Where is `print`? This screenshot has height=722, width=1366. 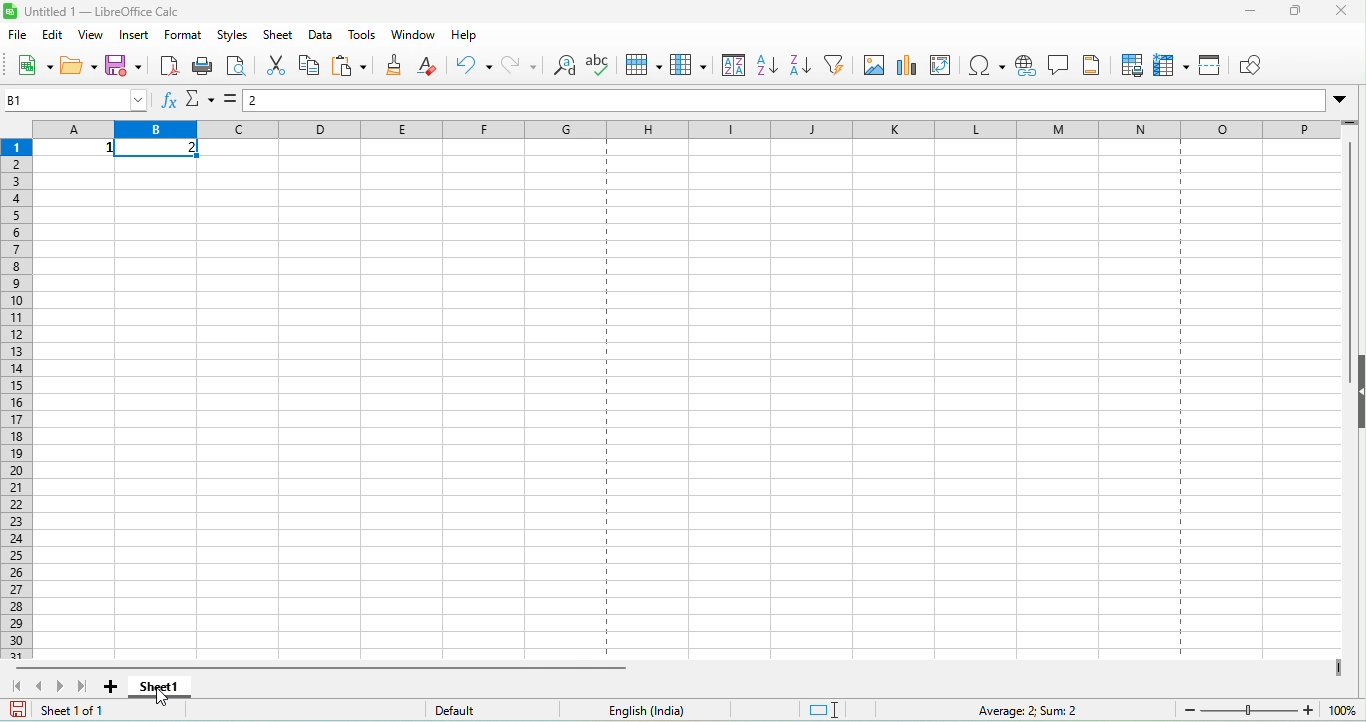 print is located at coordinates (203, 68).